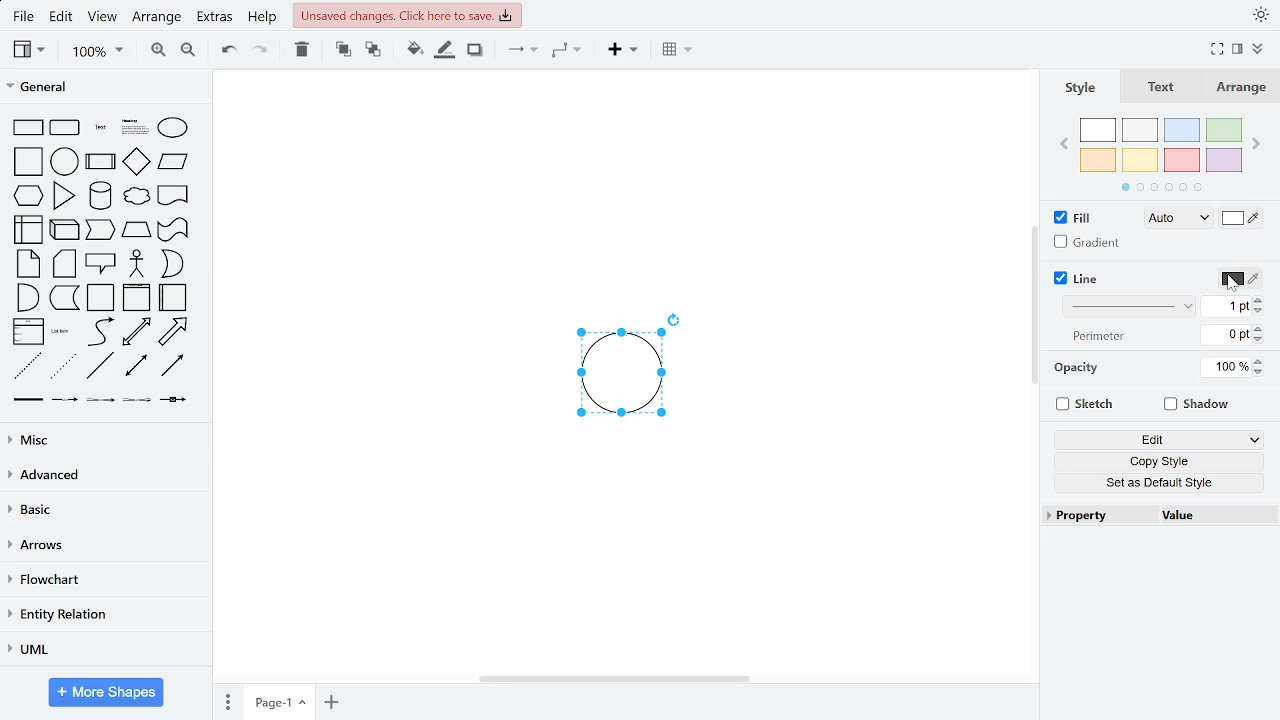 This screenshot has height=720, width=1280. What do you see at coordinates (261, 18) in the screenshot?
I see `help` at bounding box center [261, 18].